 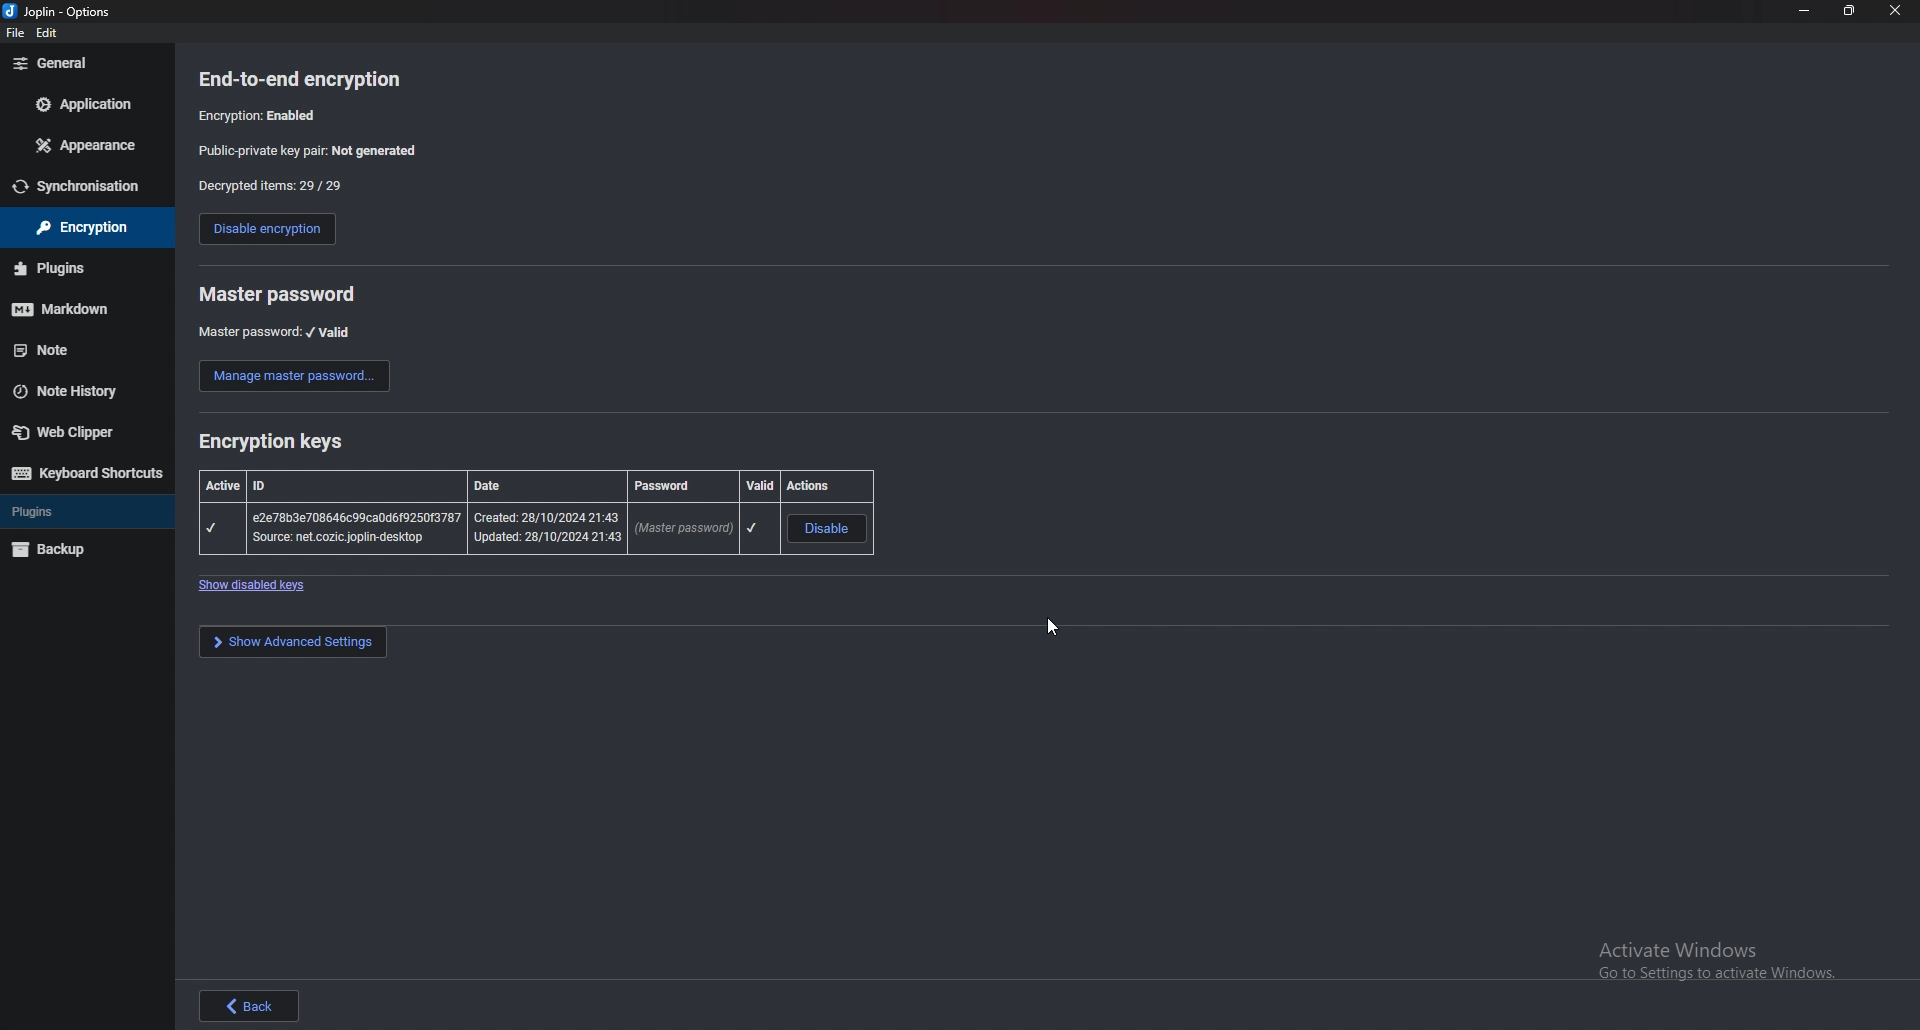 I want to click on , so click(x=254, y=1004).